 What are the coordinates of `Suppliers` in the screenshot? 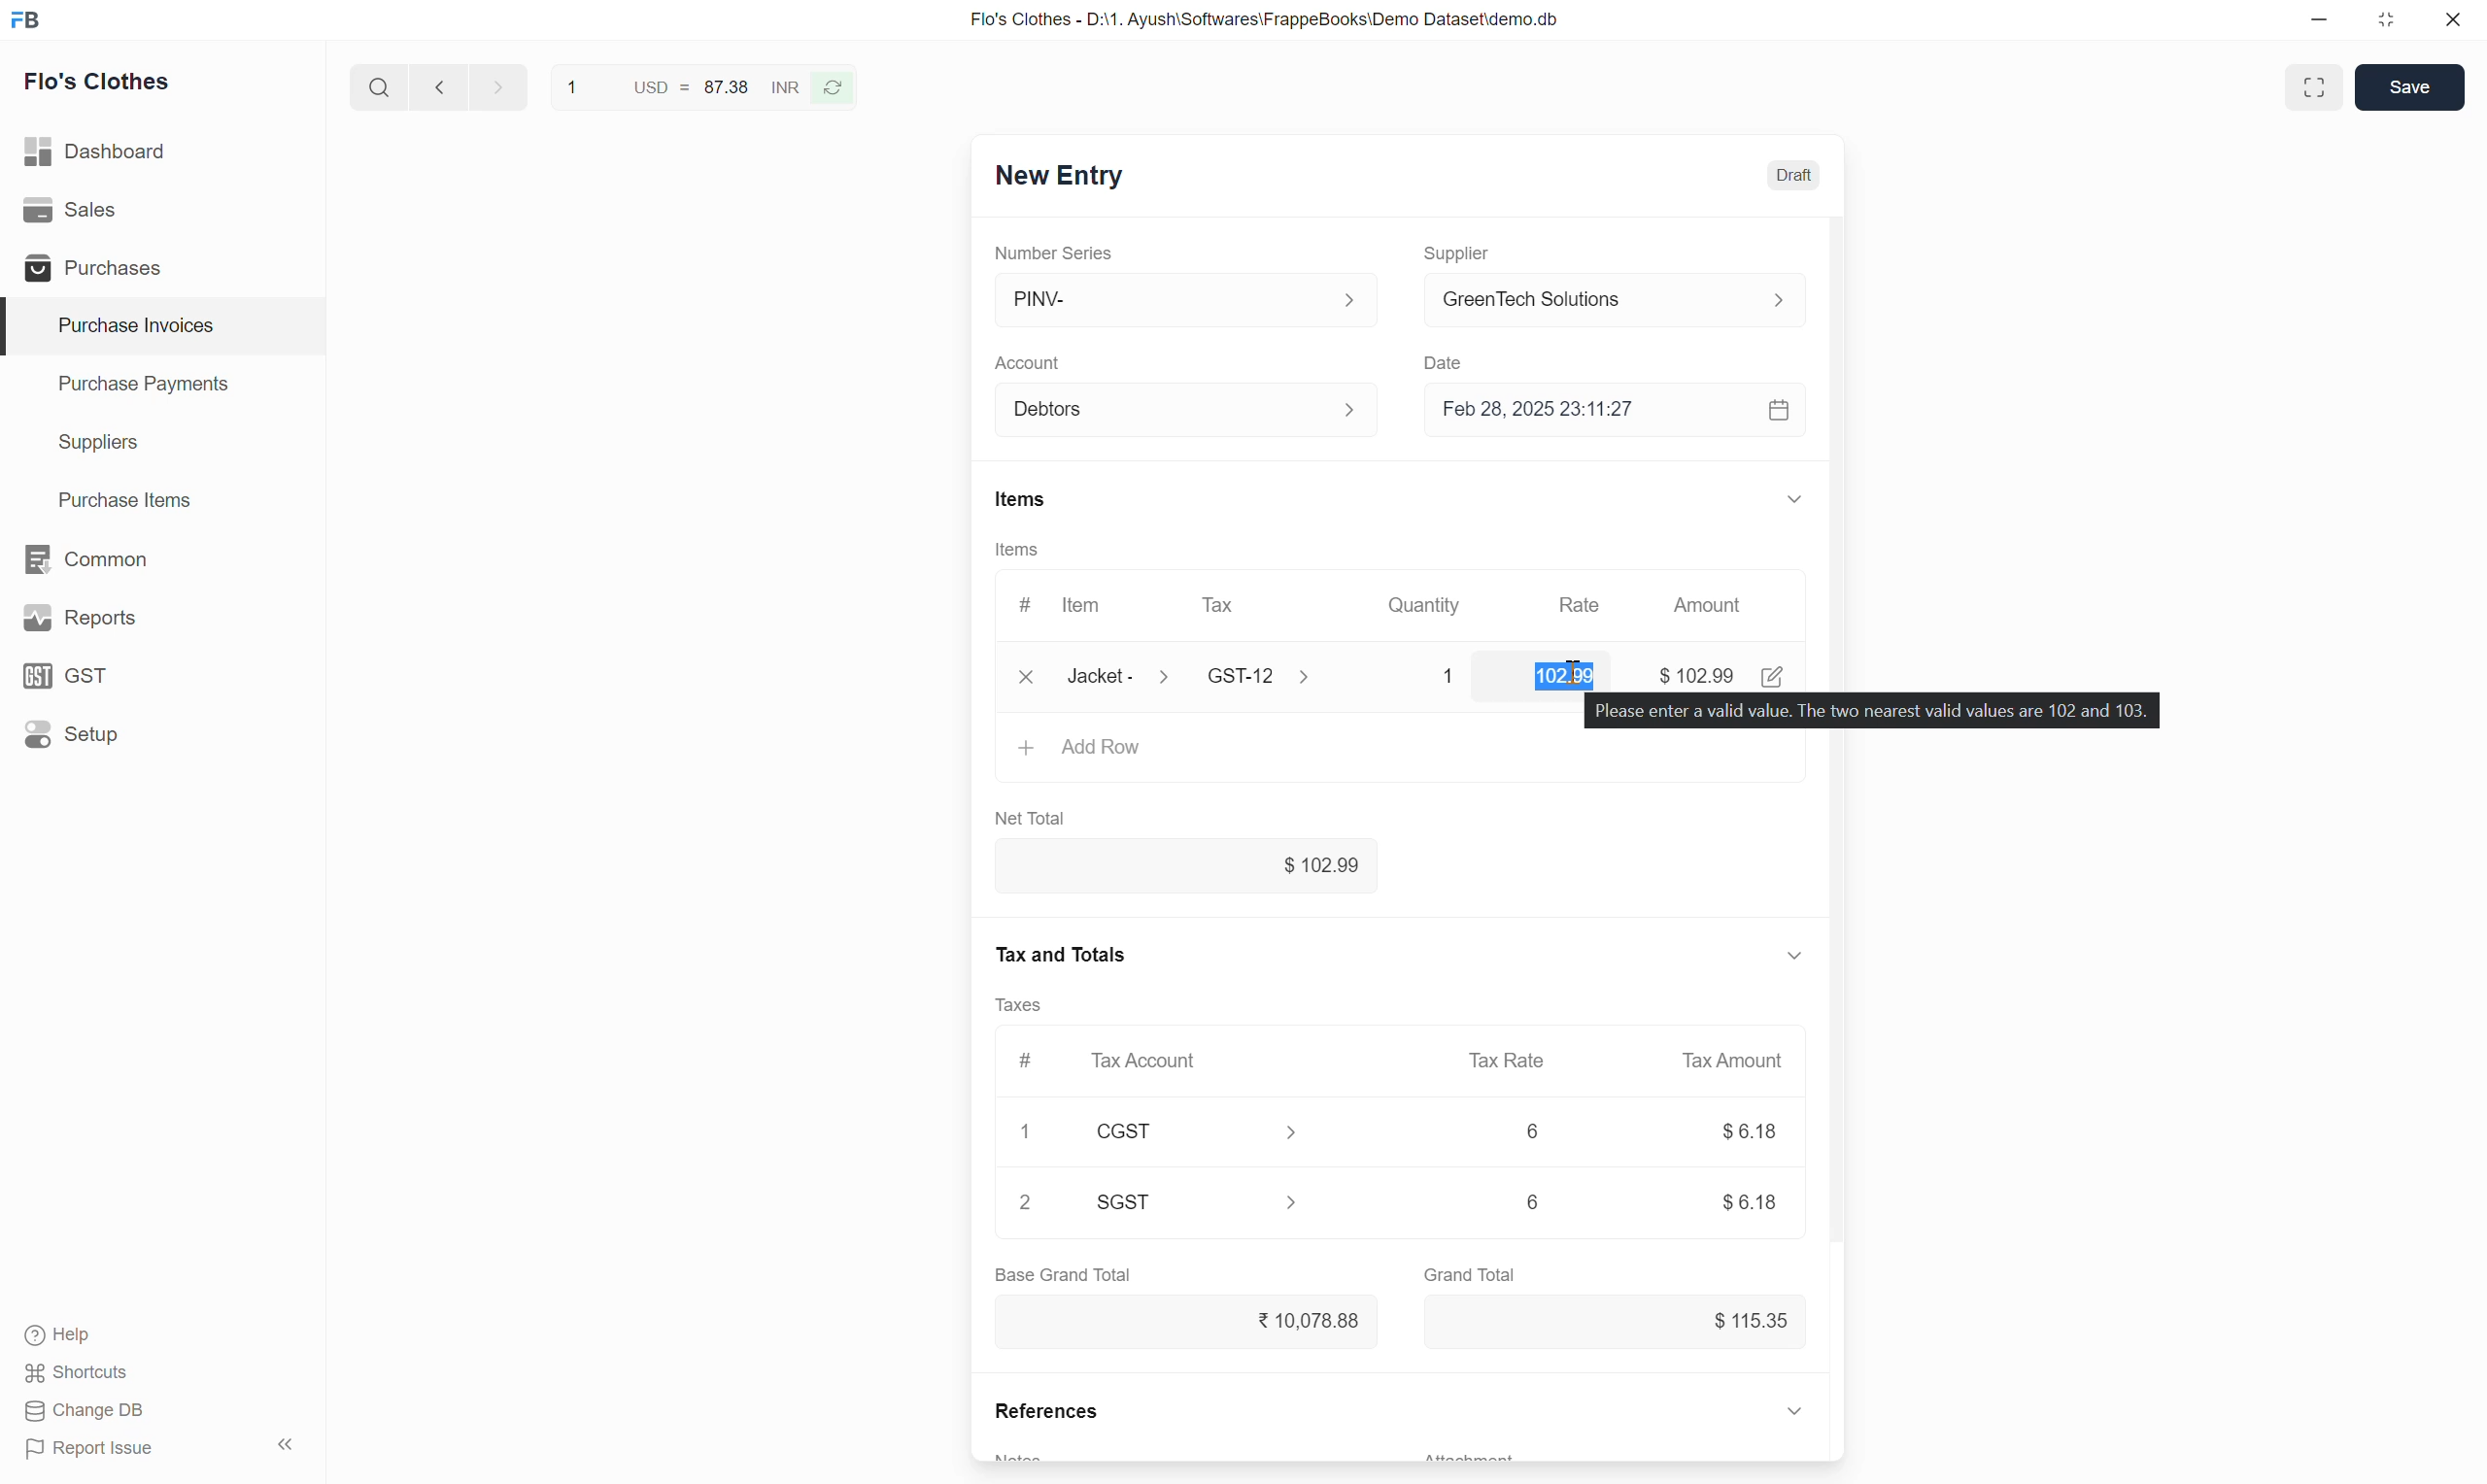 It's located at (163, 444).